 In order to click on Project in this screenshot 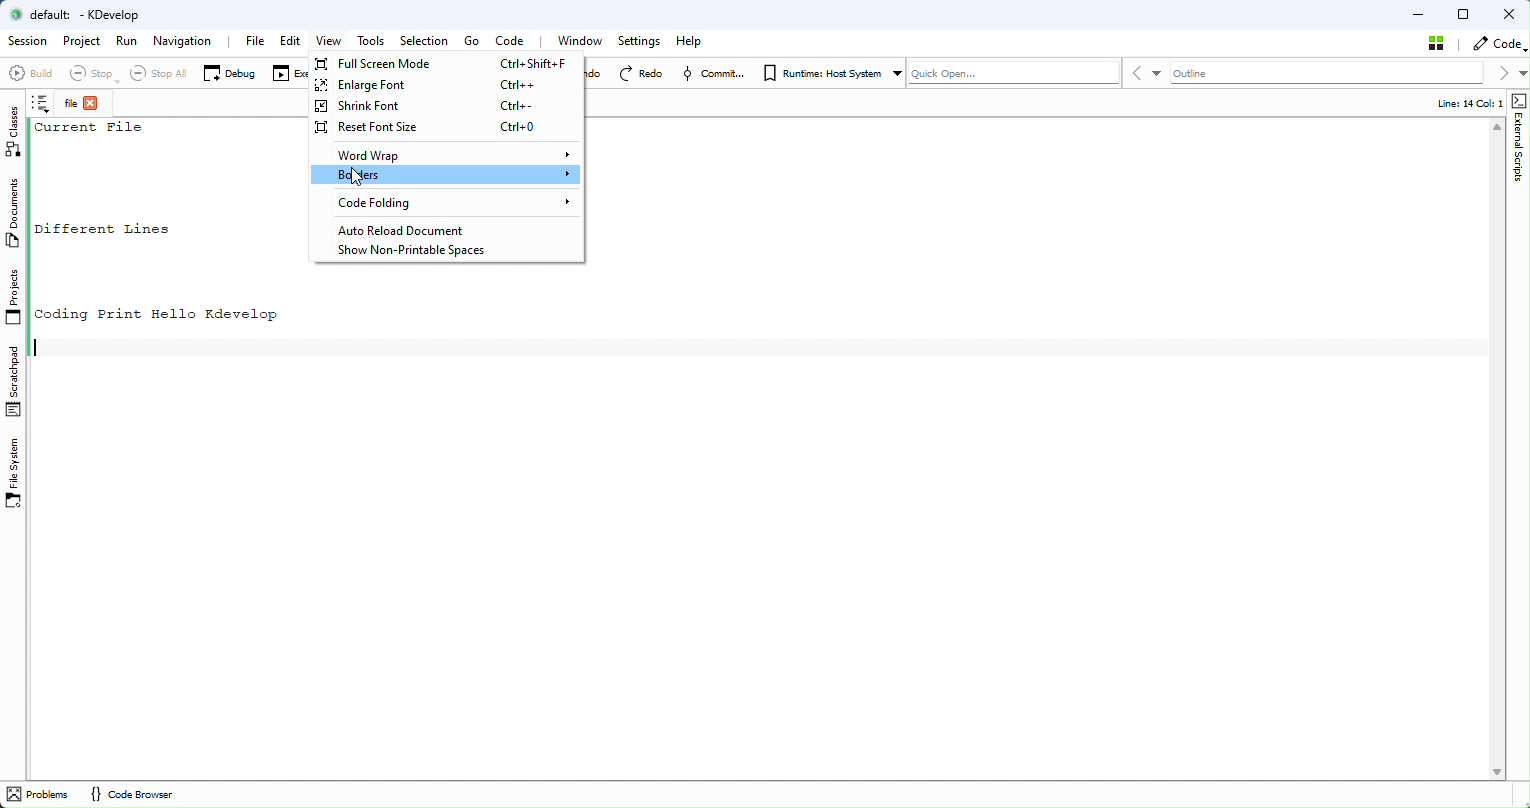, I will do `click(82, 43)`.